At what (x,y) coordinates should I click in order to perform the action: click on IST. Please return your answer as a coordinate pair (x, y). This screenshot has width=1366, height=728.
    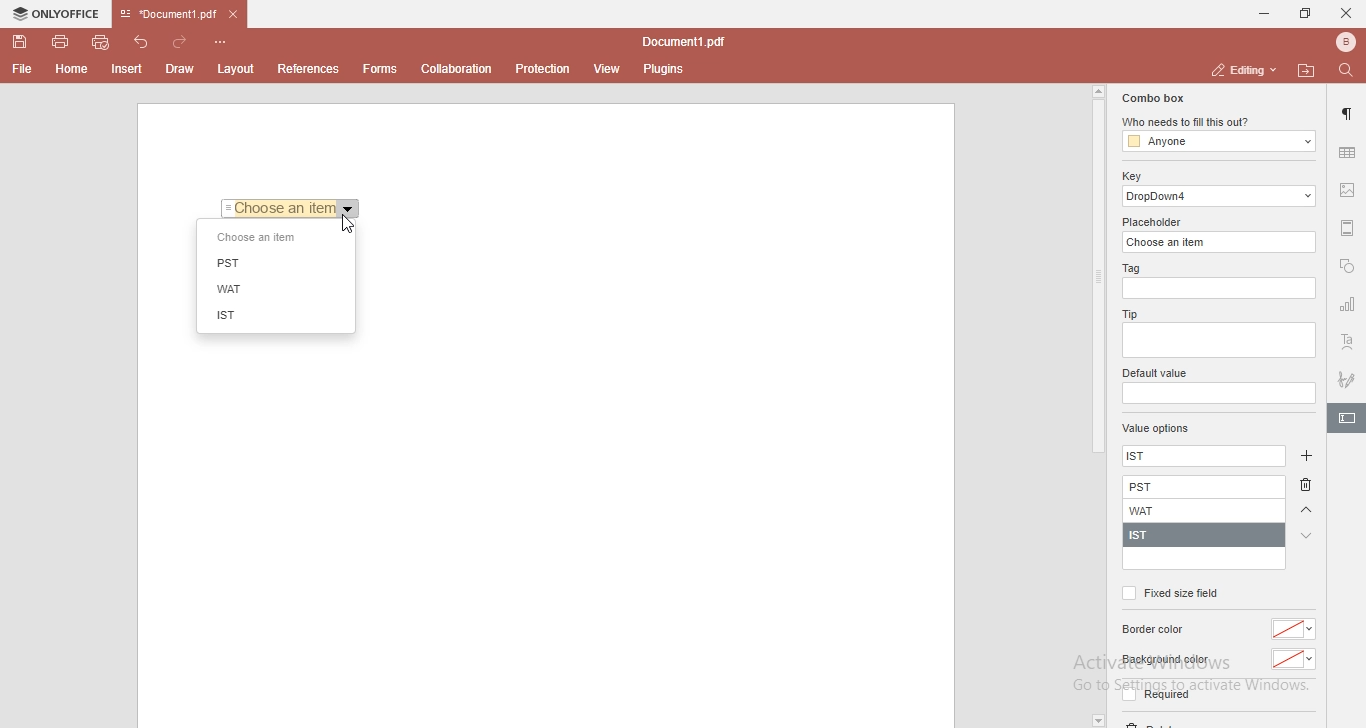
    Looking at the image, I should click on (225, 315).